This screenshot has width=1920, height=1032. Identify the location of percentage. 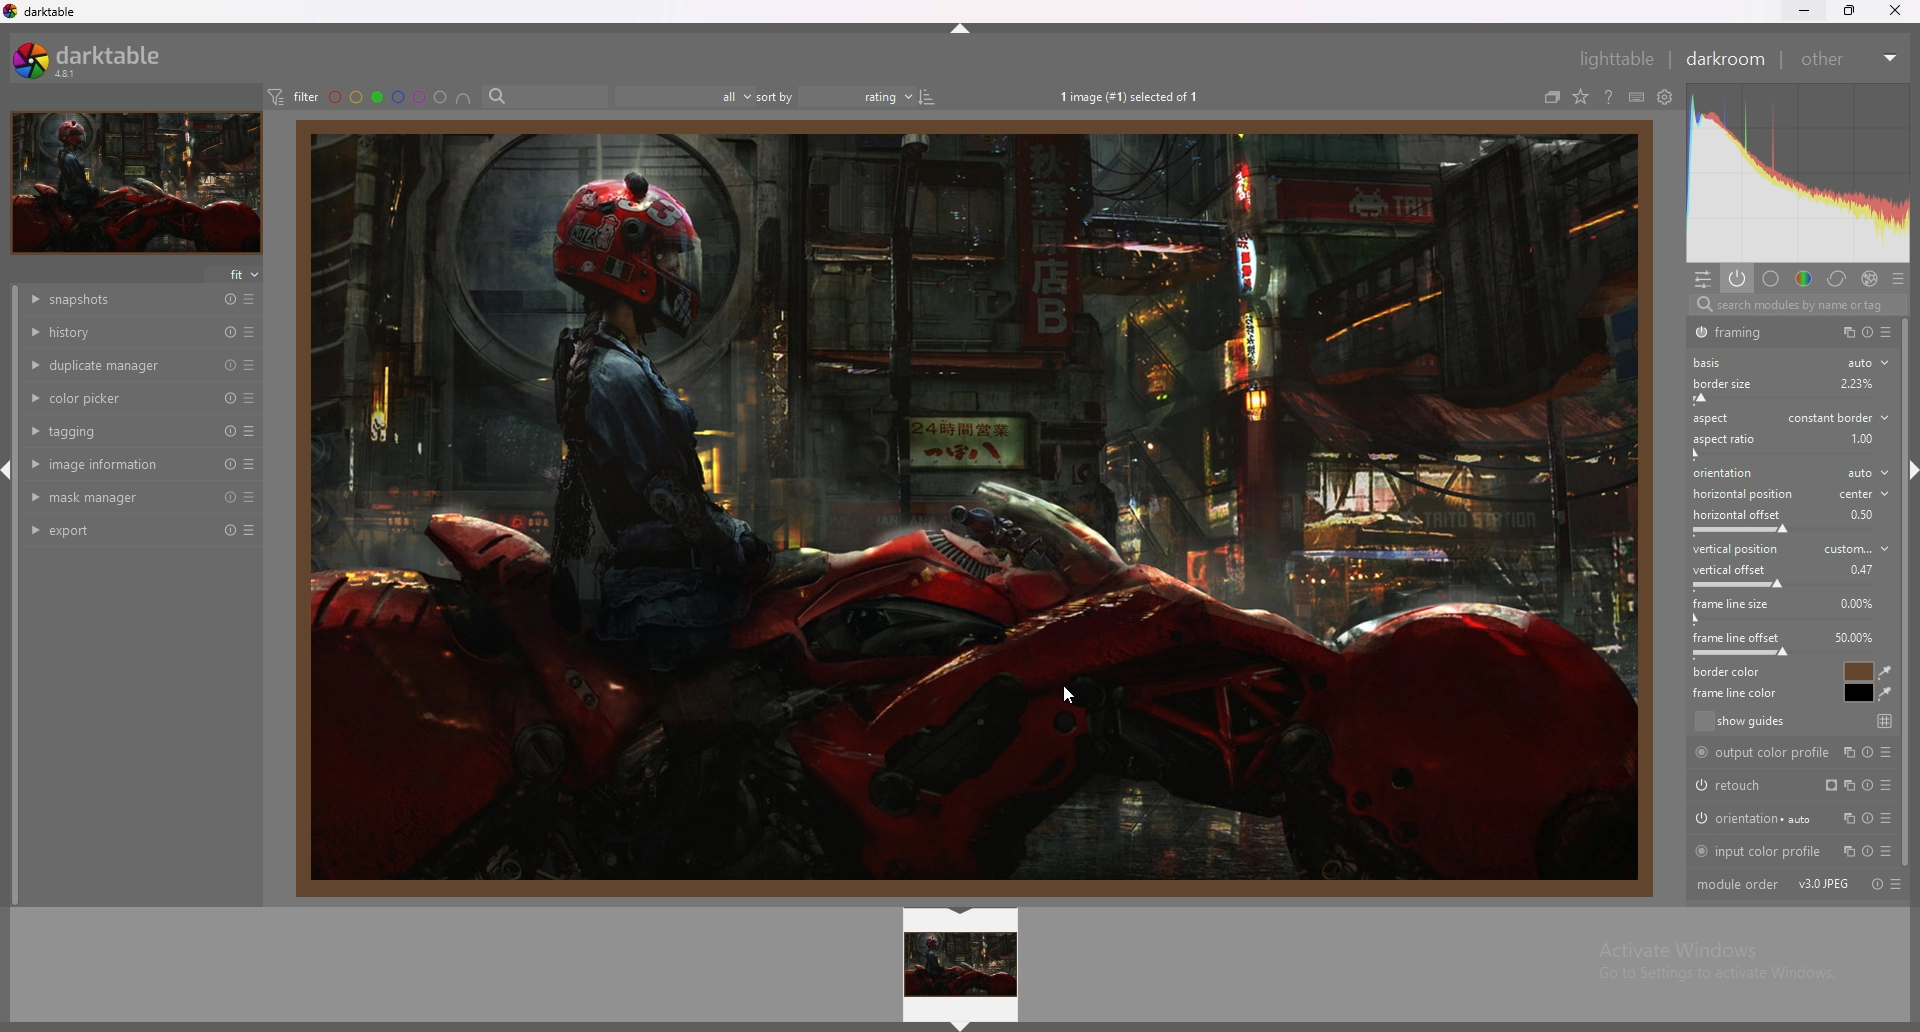
(1860, 602).